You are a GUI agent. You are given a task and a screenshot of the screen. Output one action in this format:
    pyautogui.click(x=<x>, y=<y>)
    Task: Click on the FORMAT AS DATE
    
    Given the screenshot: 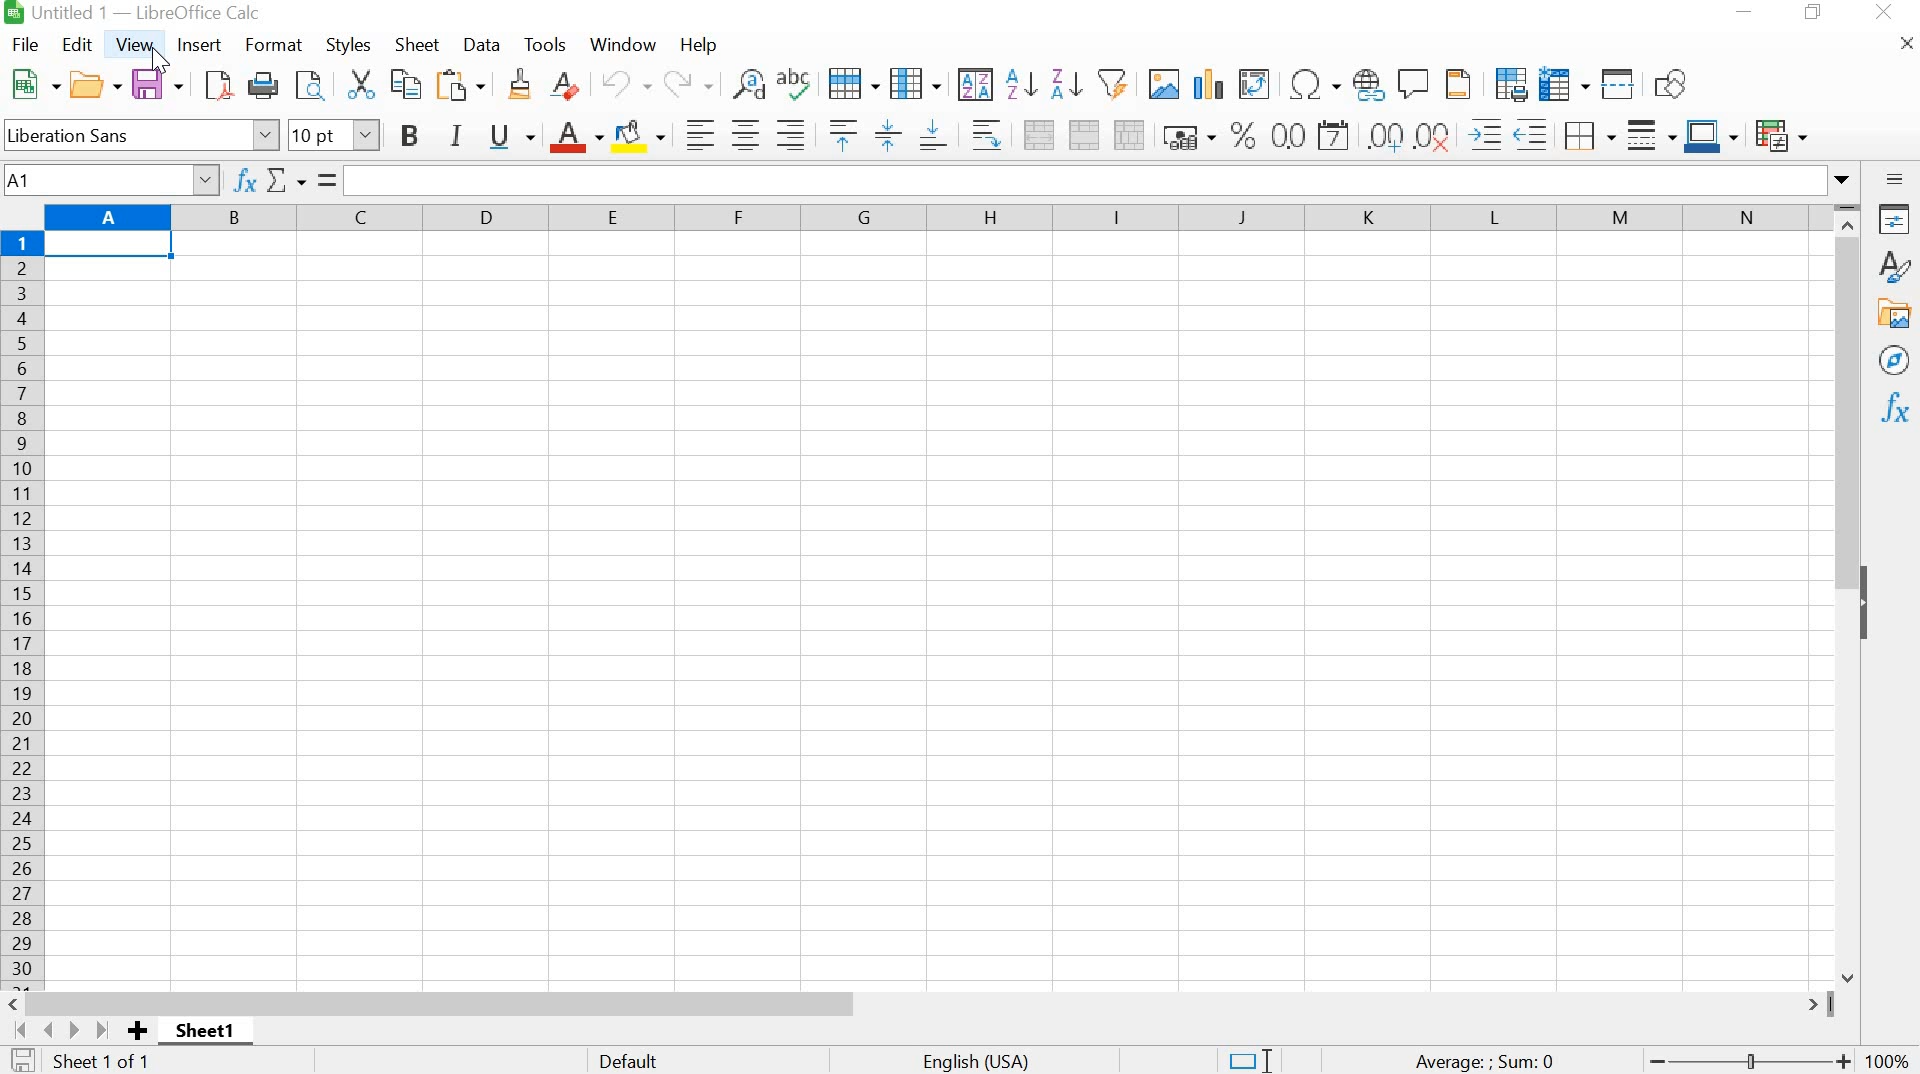 What is the action you would take?
    pyautogui.click(x=1337, y=137)
    